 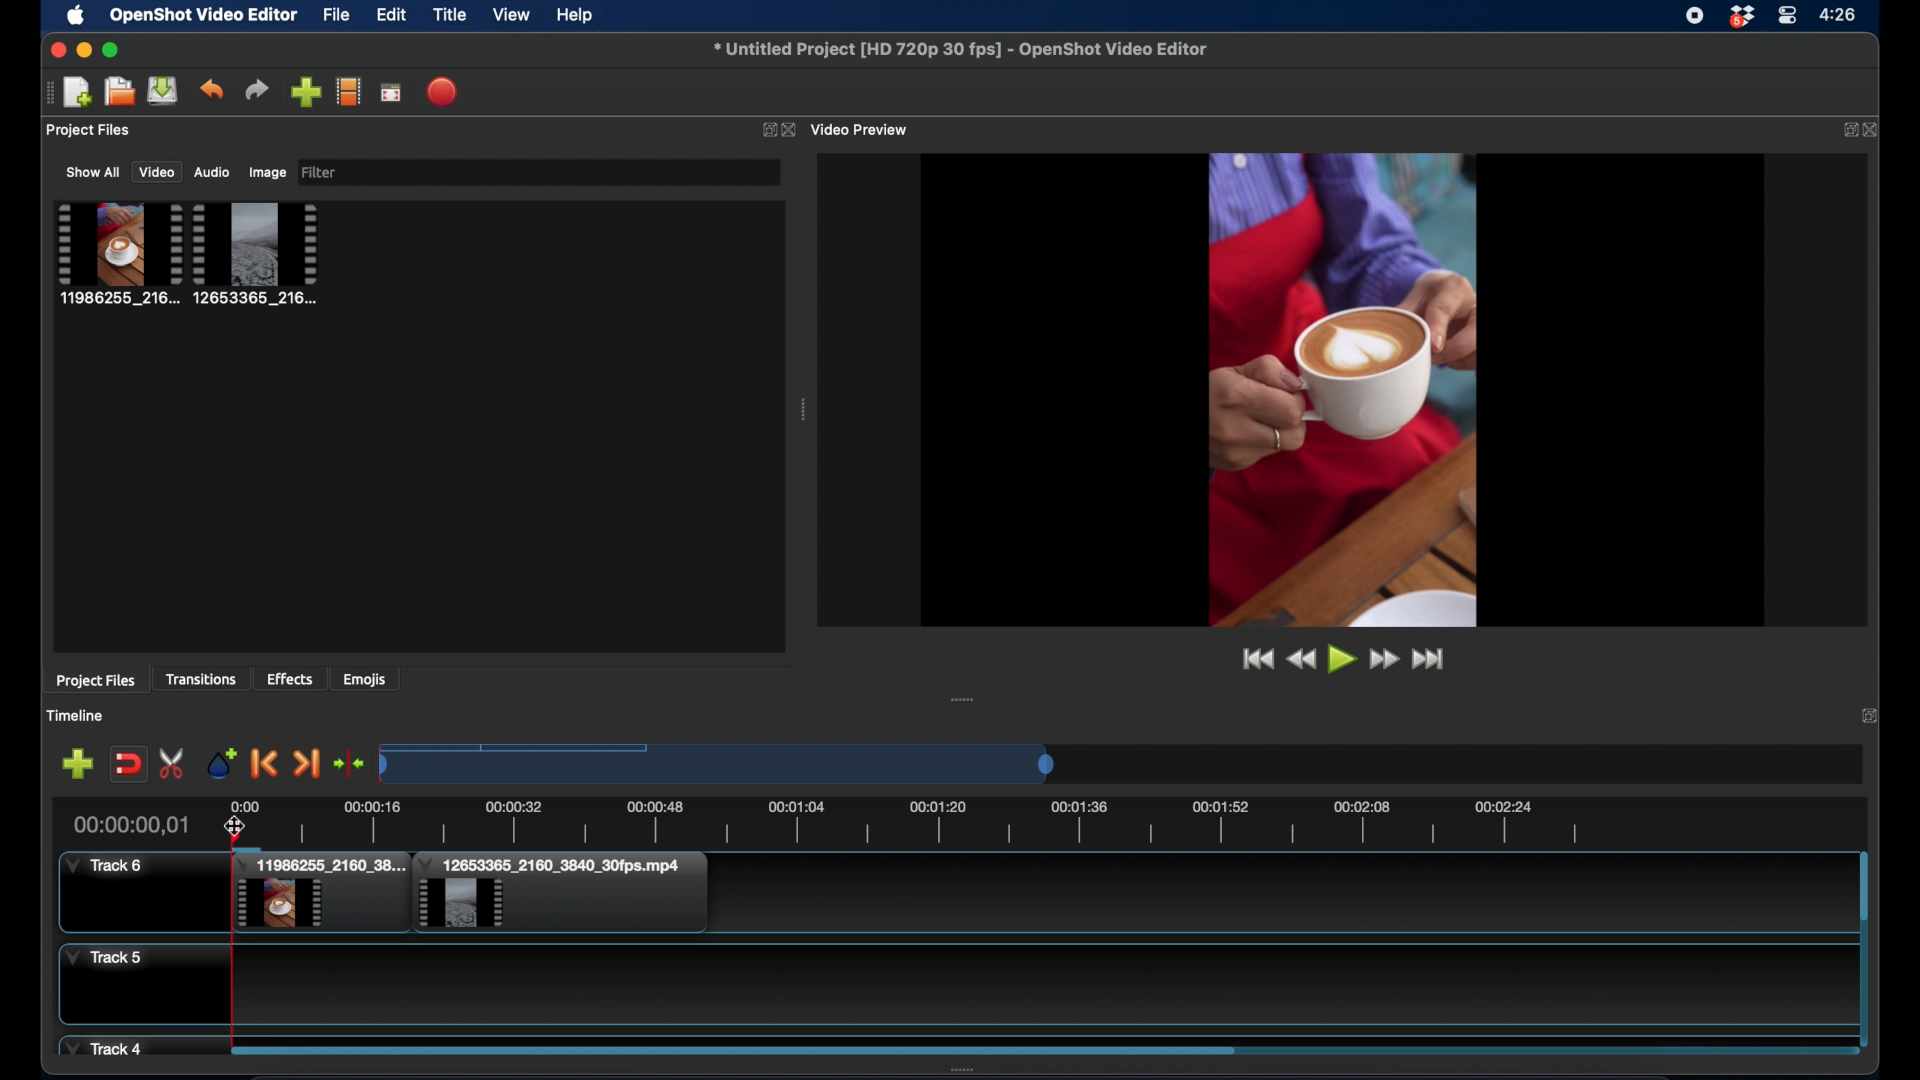 I want to click on video preview, so click(x=1342, y=388).